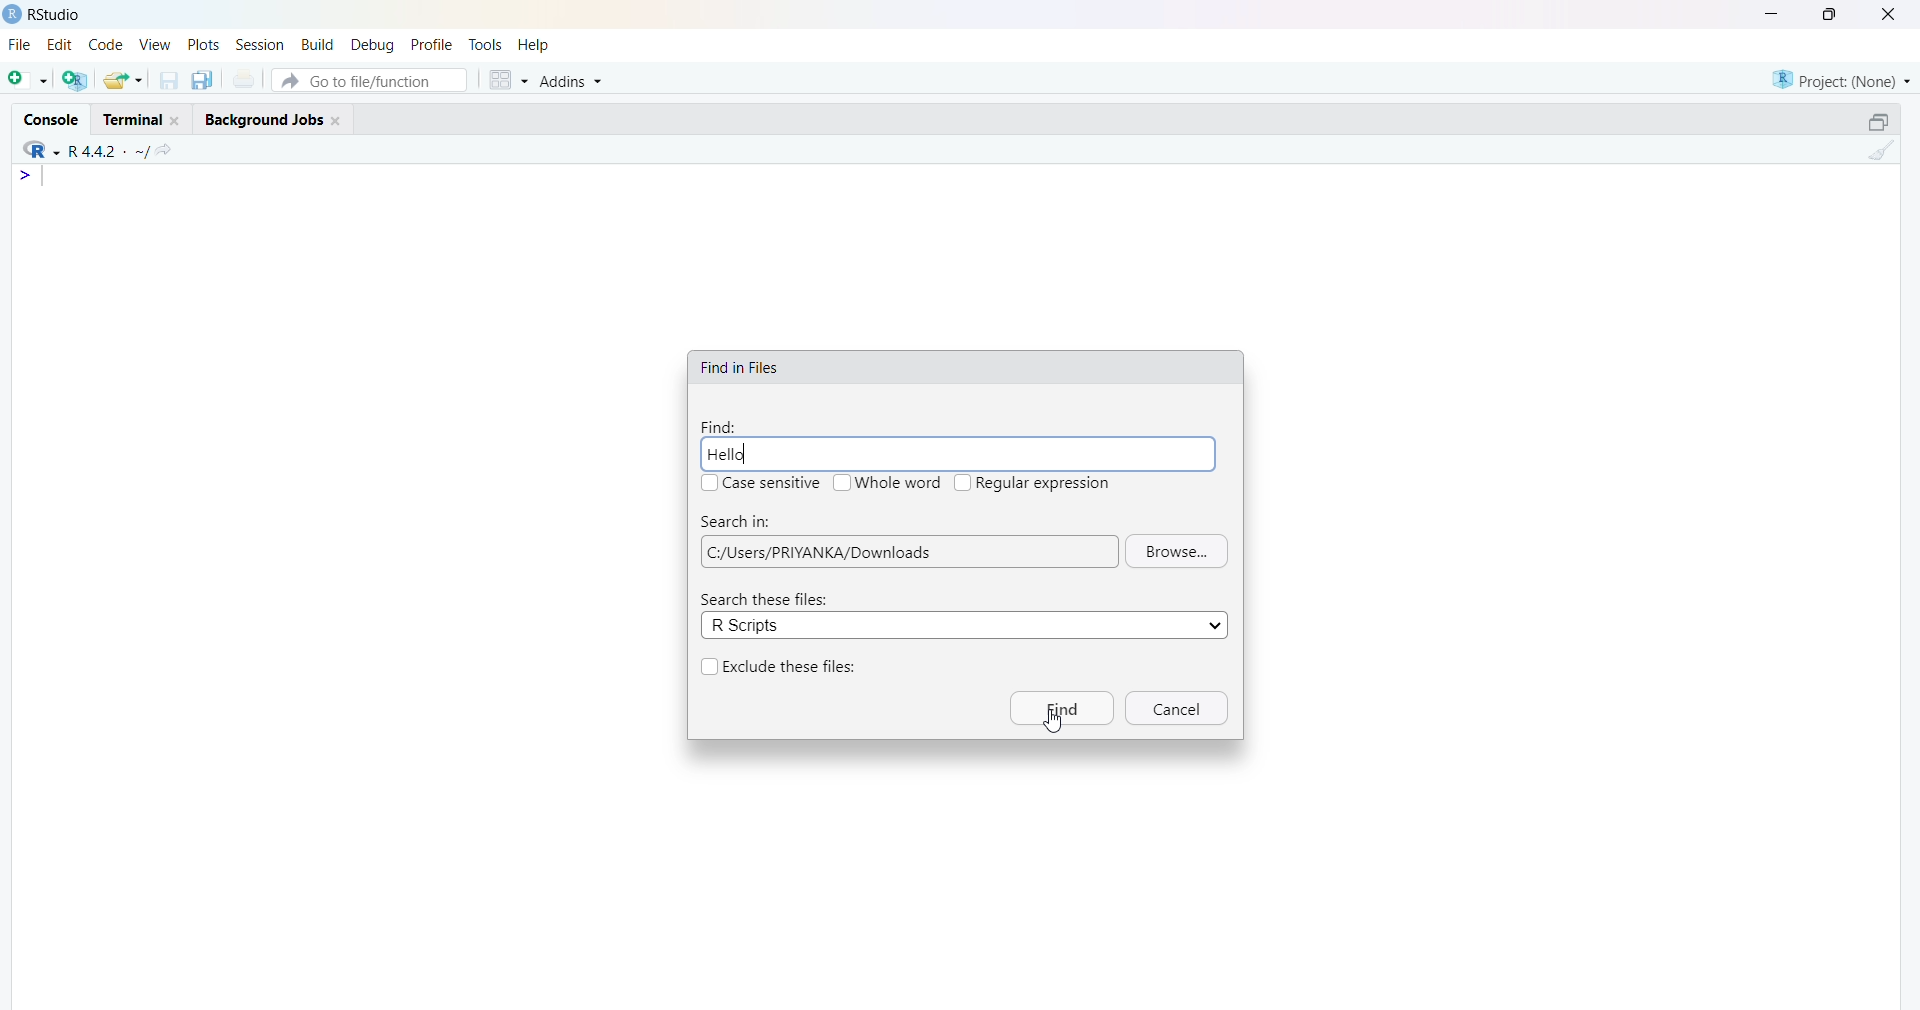 The height and width of the screenshot is (1010, 1920). Describe the element at coordinates (53, 120) in the screenshot. I see `console` at that location.